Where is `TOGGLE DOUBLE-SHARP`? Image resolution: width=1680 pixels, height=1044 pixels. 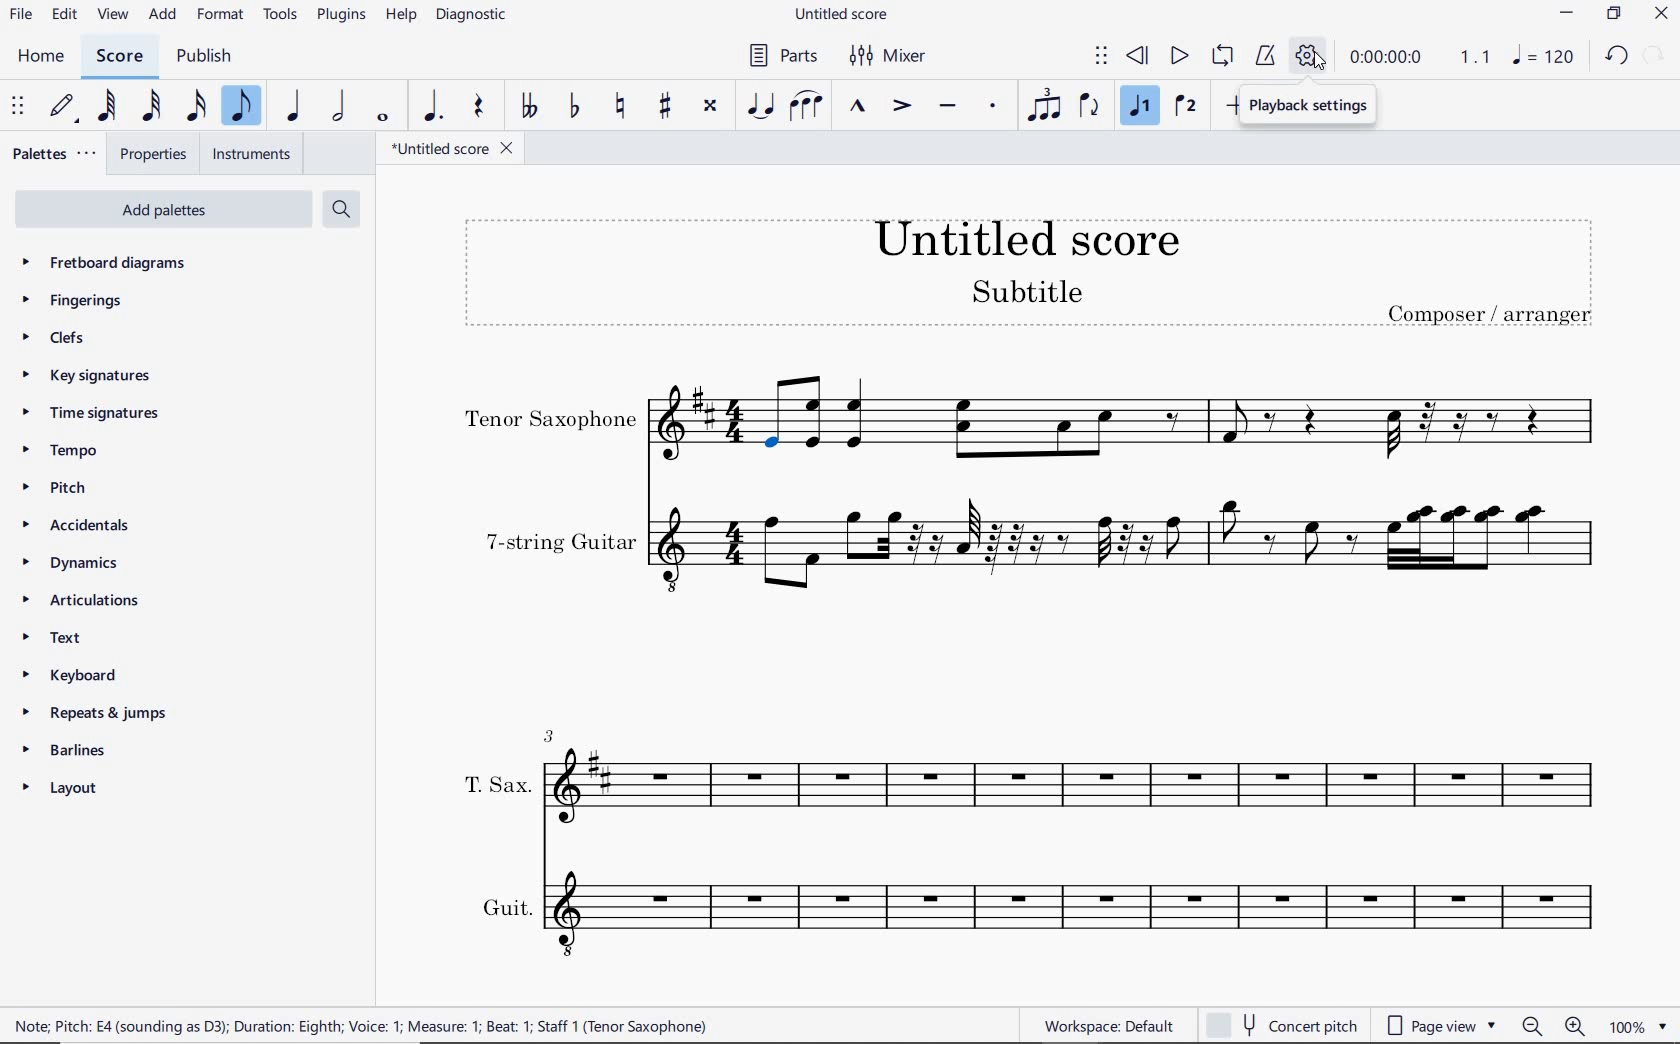
TOGGLE DOUBLE-SHARP is located at coordinates (710, 107).